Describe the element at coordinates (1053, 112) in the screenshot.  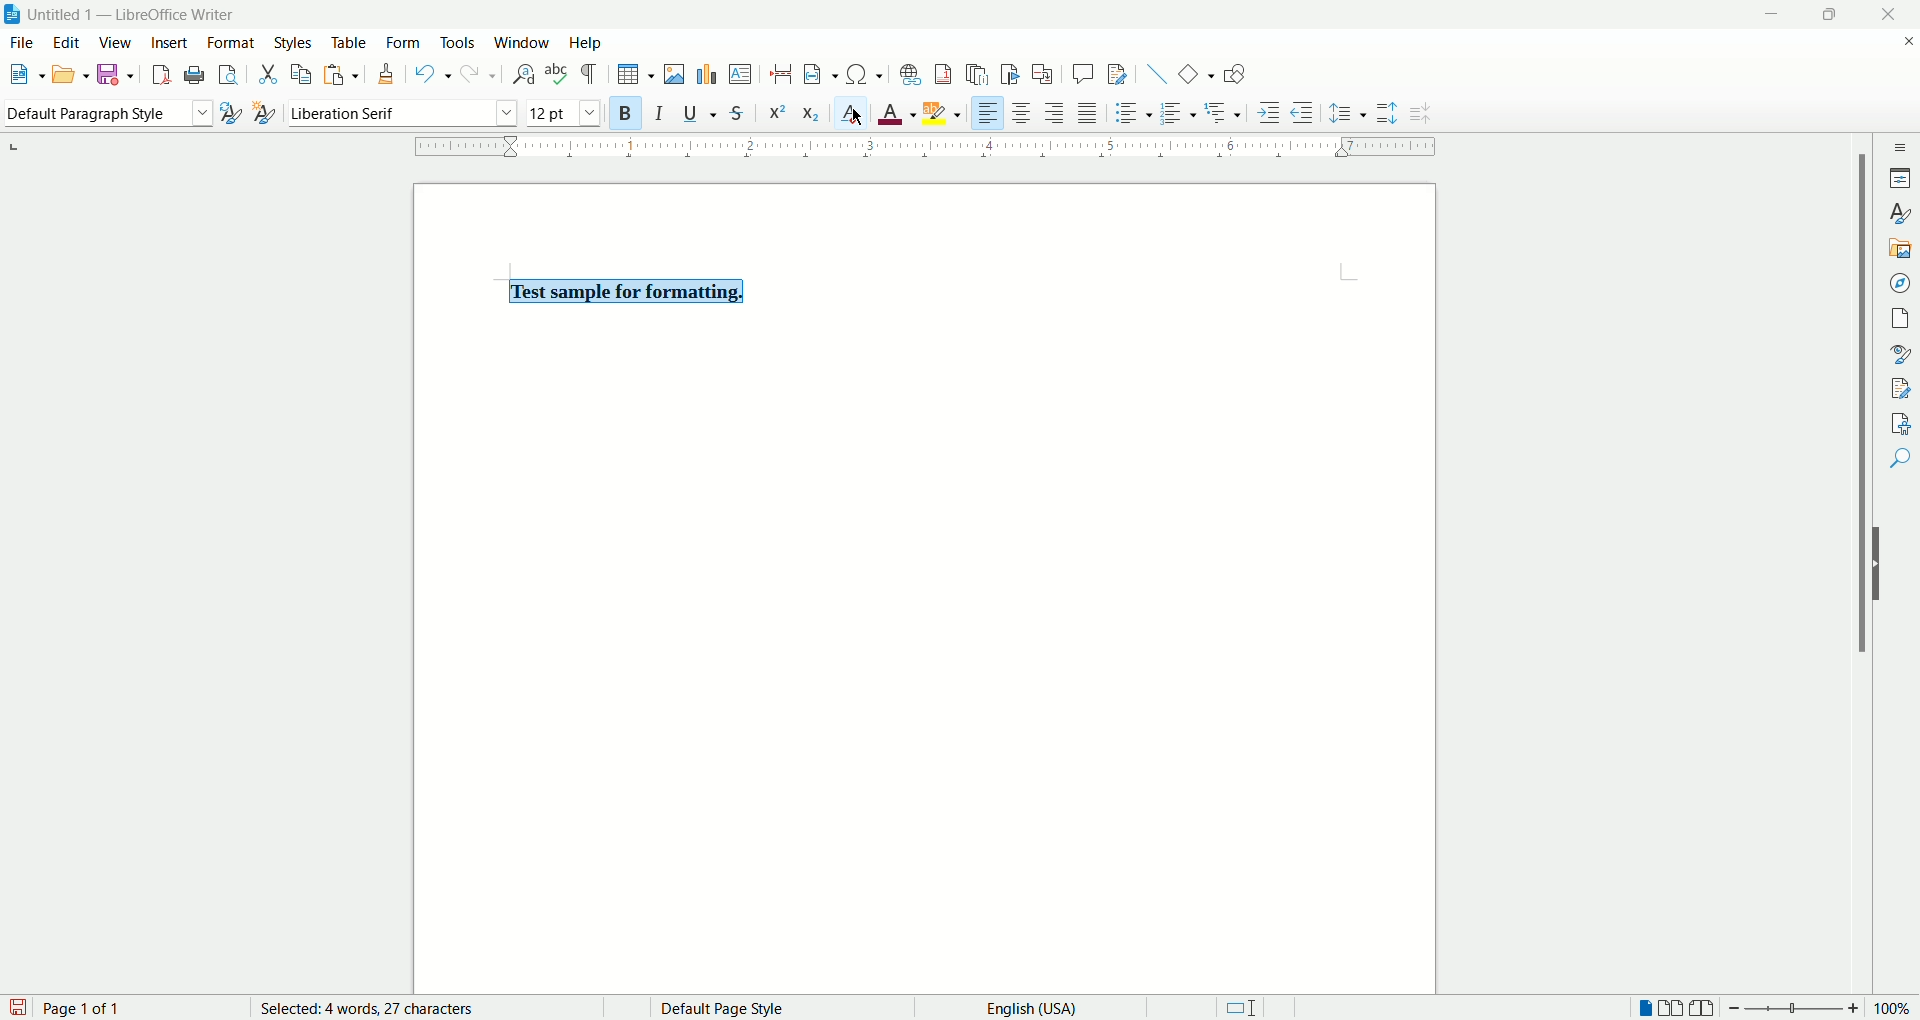
I see `align right` at that location.